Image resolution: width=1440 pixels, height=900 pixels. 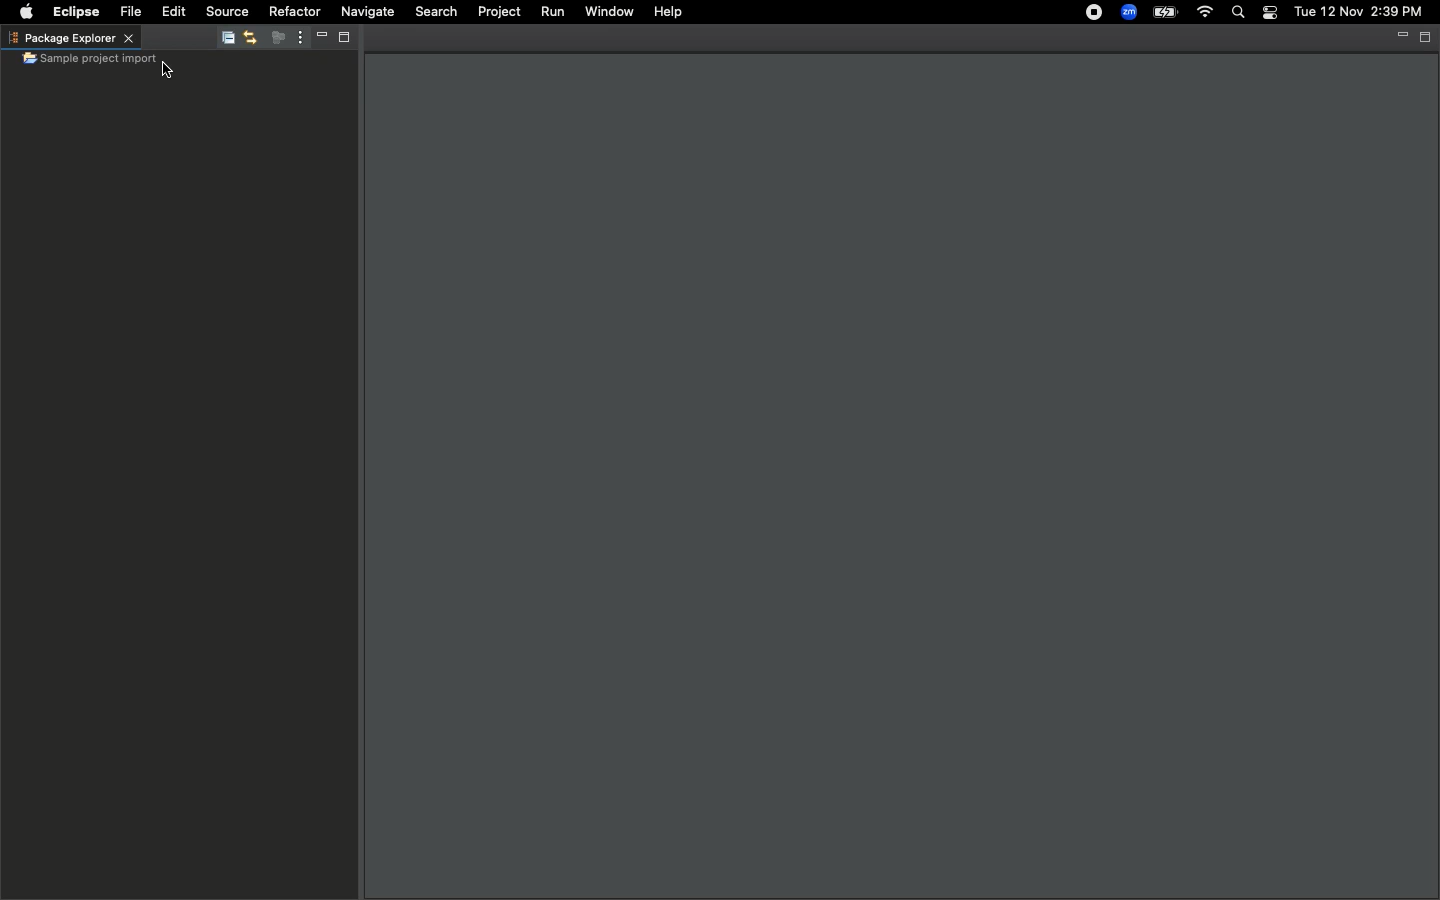 What do you see at coordinates (224, 41) in the screenshot?
I see `Collapse all` at bounding box center [224, 41].